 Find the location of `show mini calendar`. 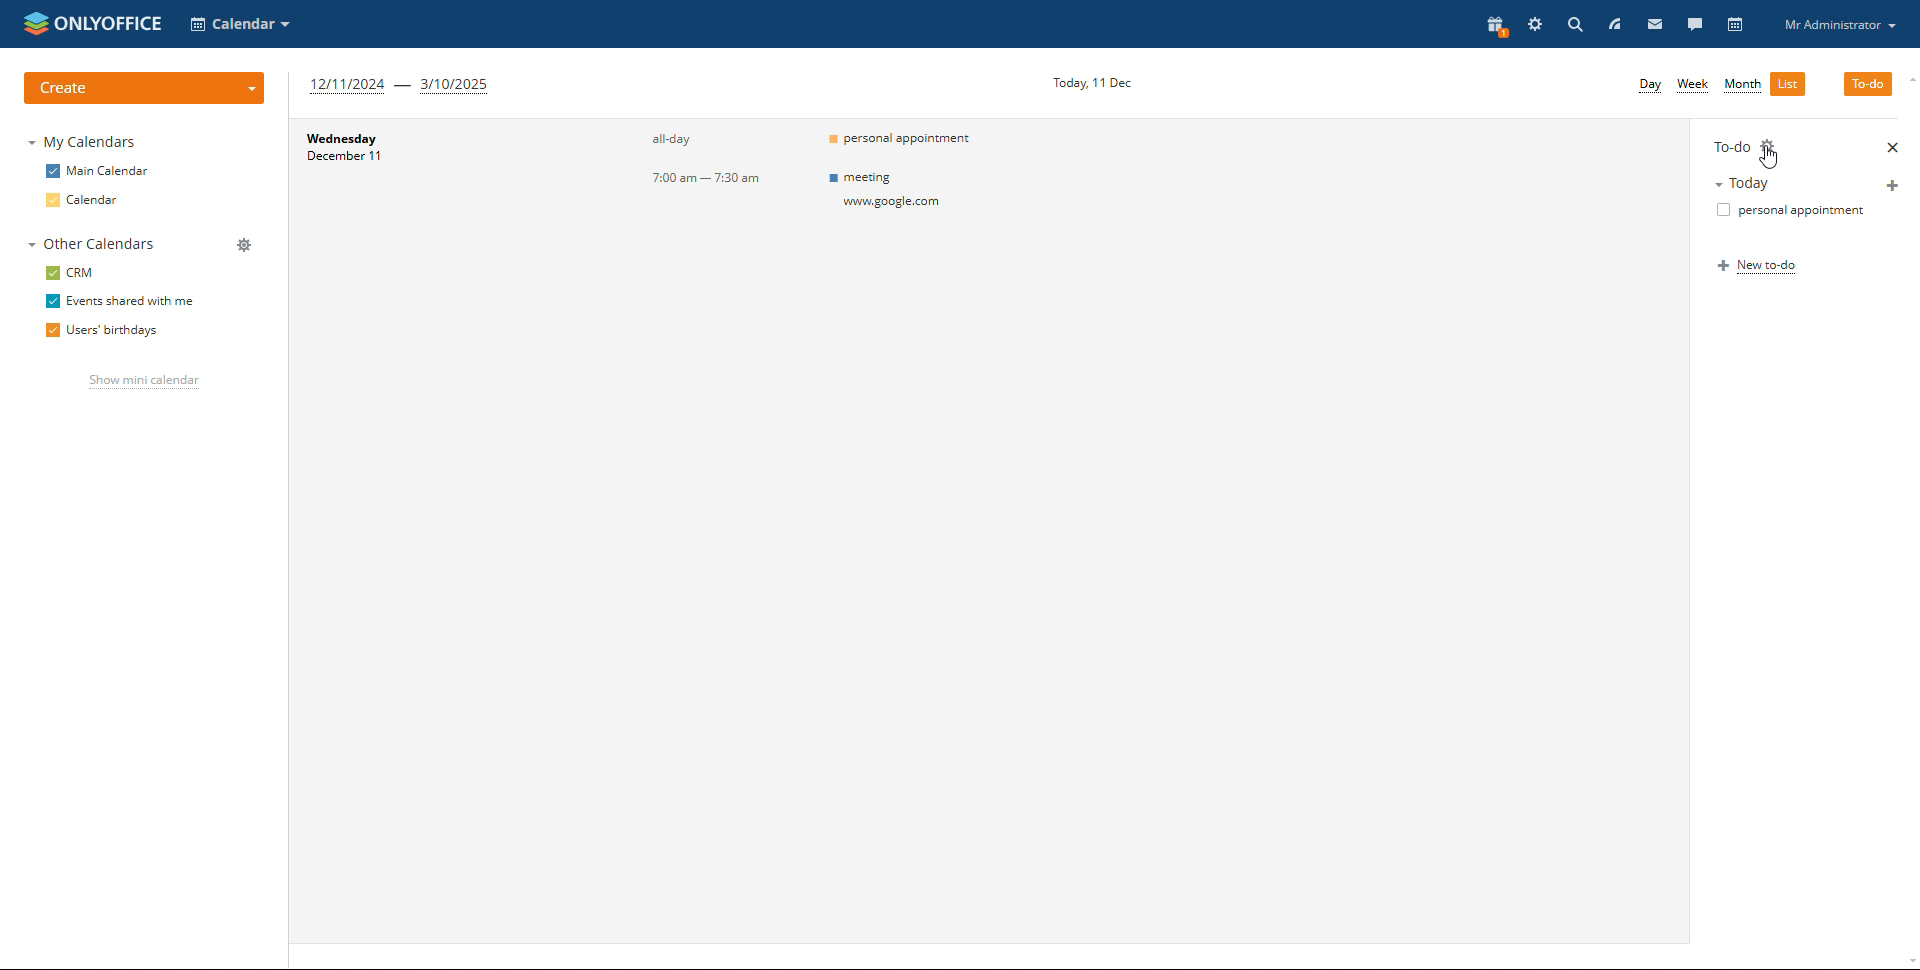

show mini calendar is located at coordinates (142, 382).